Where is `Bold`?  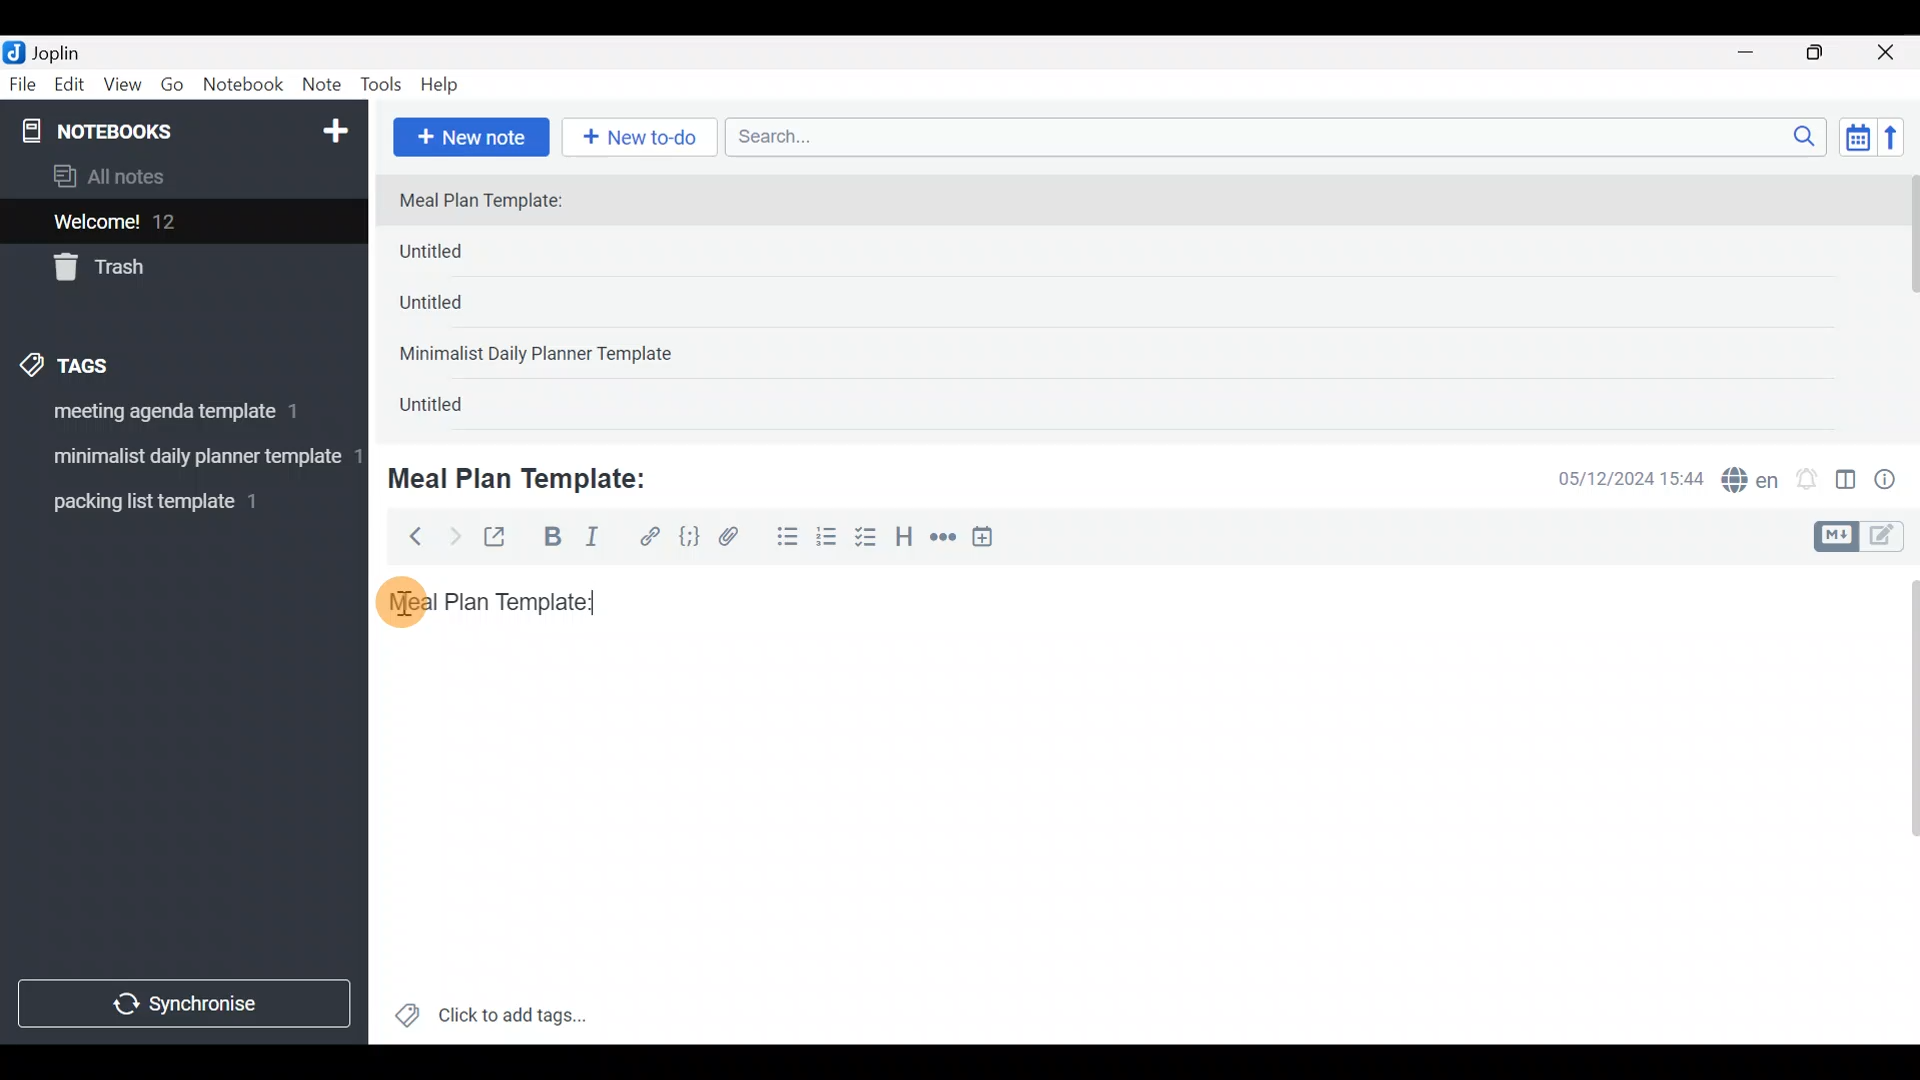
Bold is located at coordinates (551, 539).